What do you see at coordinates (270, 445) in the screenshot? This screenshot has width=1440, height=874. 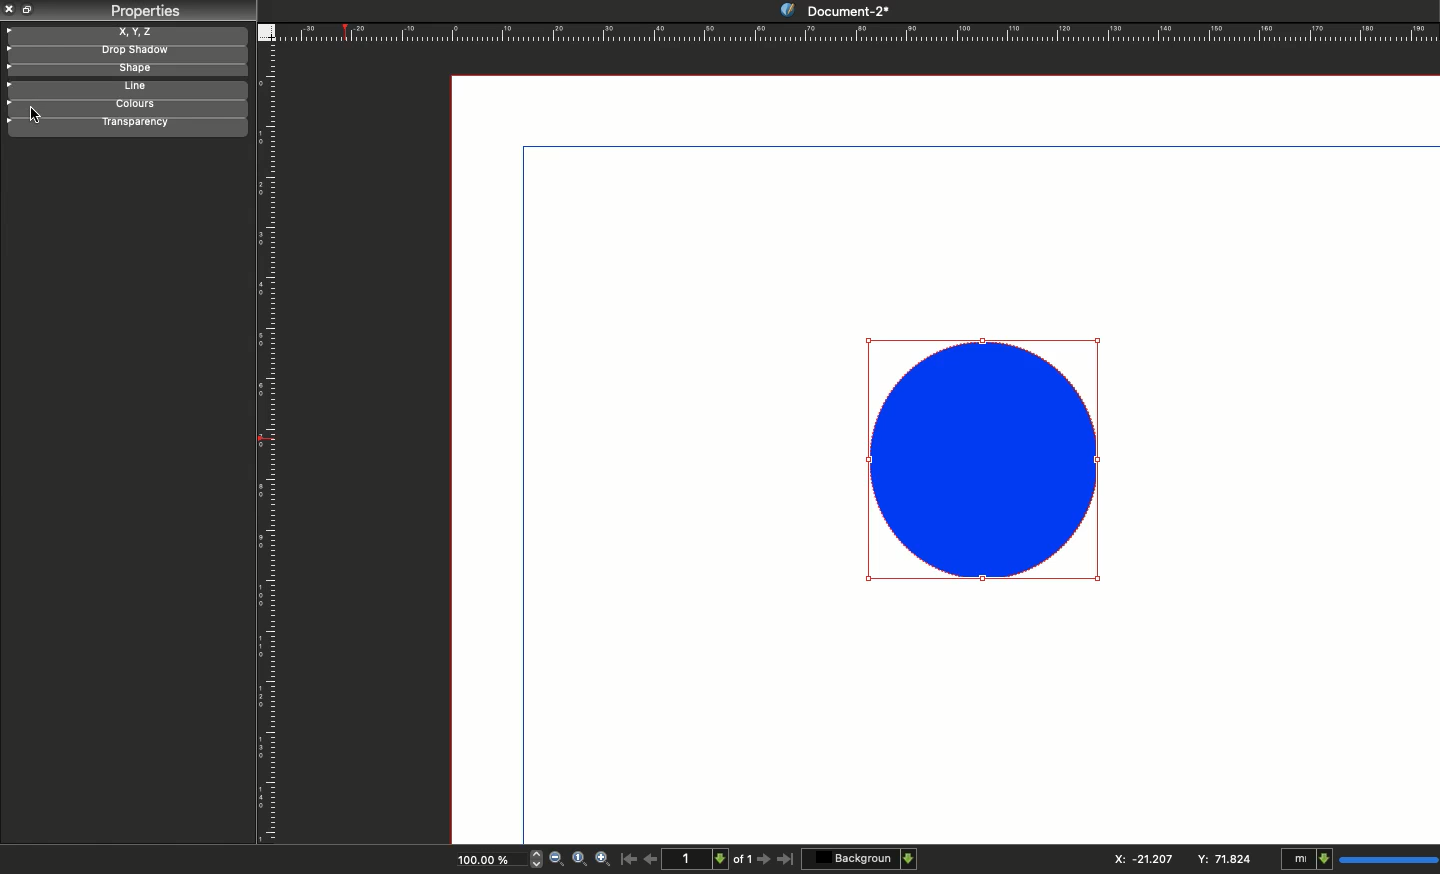 I see `Ruler` at bounding box center [270, 445].